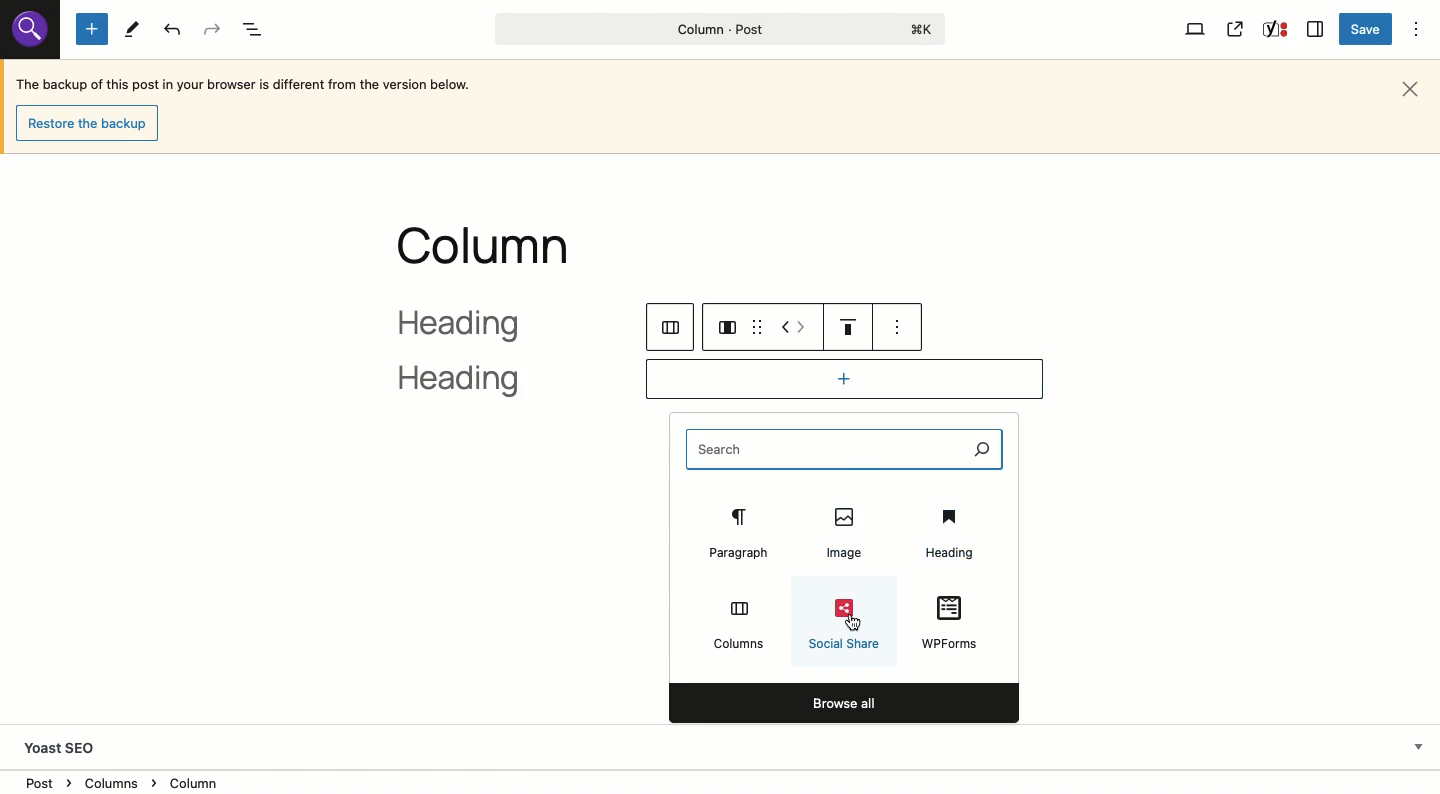 Image resolution: width=1440 pixels, height=794 pixels. What do you see at coordinates (947, 621) in the screenshot?
I see `WPForms` at bounding box center [947, 621].